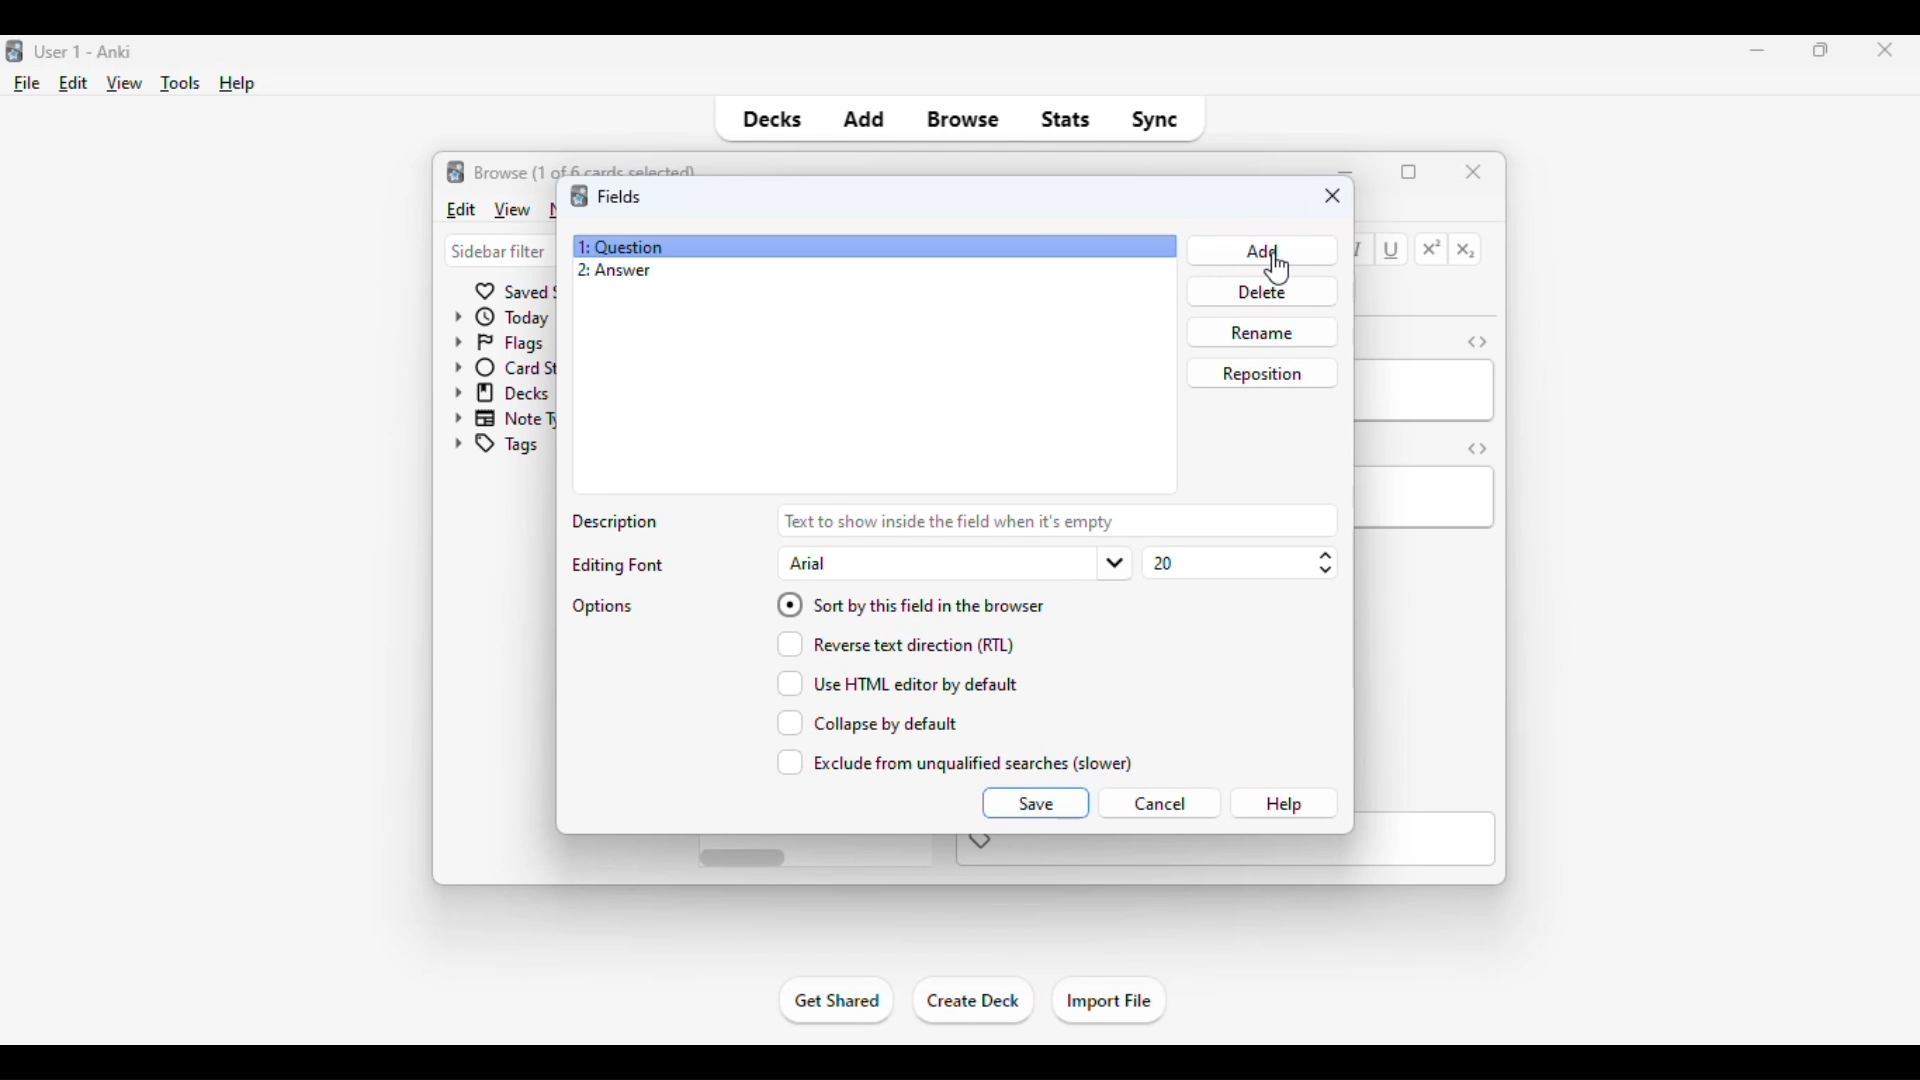  Describe the element at coordinates (953, 563) in the screenshot. I see `arial` at that location.